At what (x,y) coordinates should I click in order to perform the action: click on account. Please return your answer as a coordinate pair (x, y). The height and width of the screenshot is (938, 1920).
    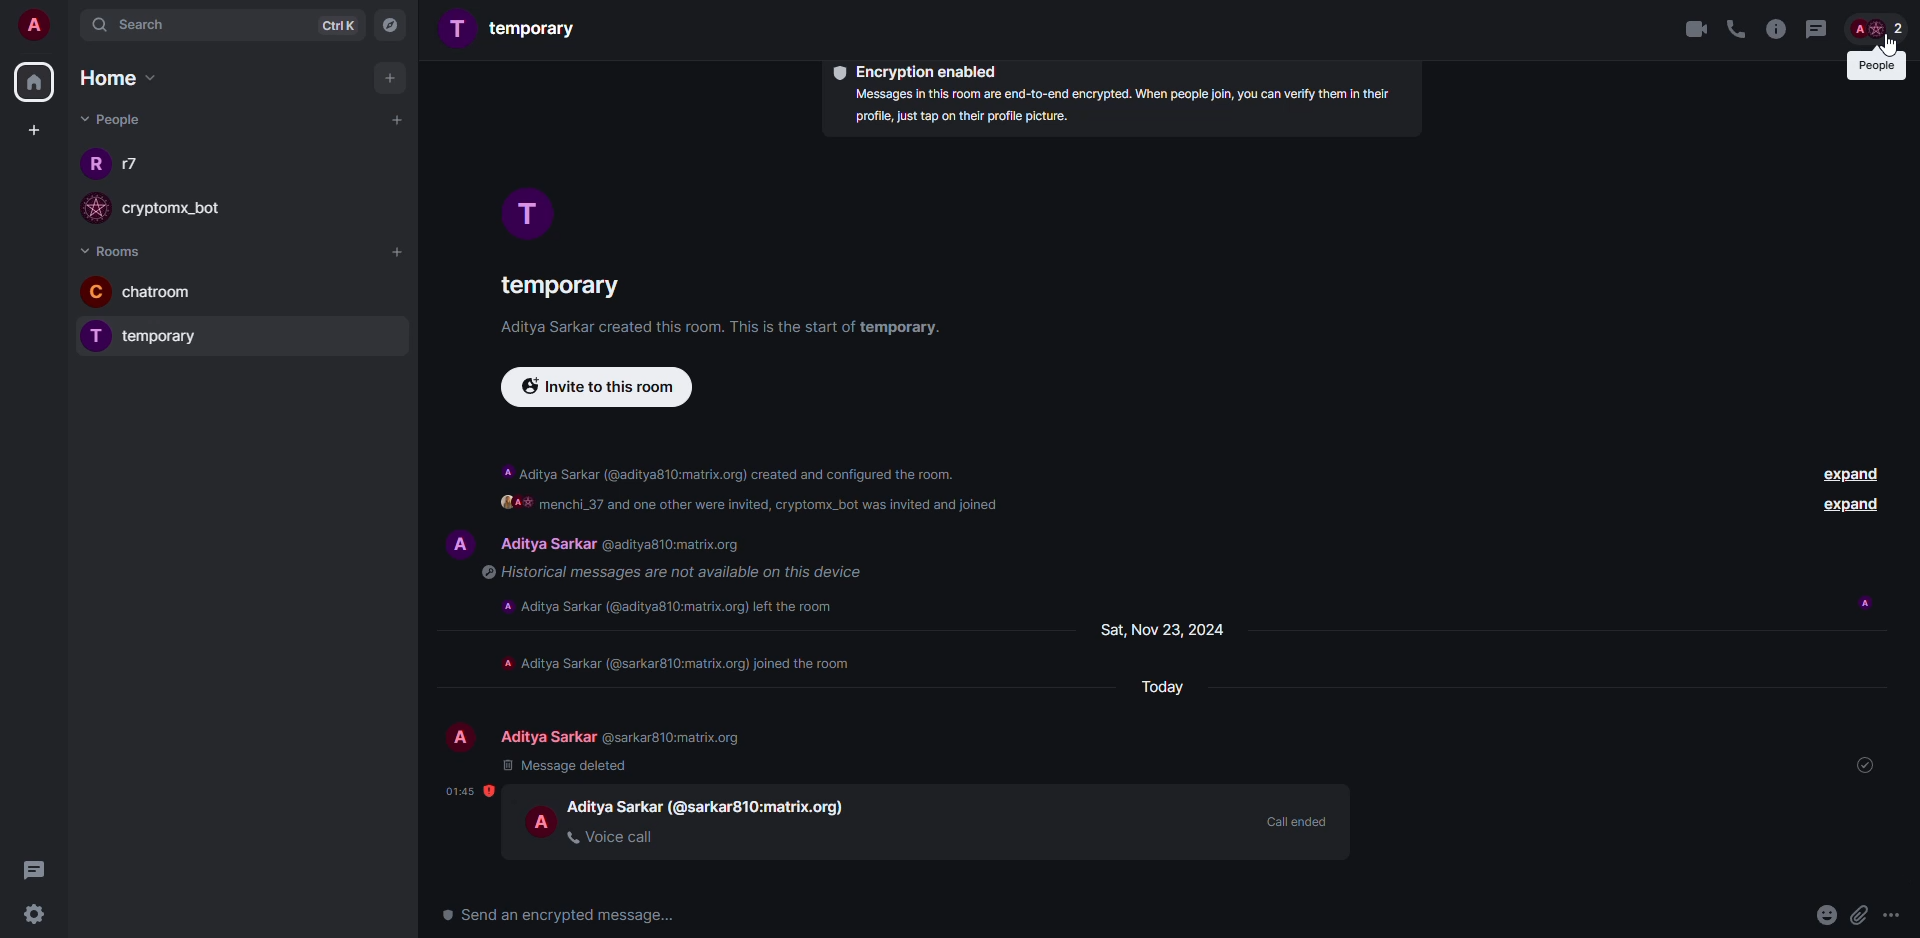
    Looking at the image, I should click on (36, 27).